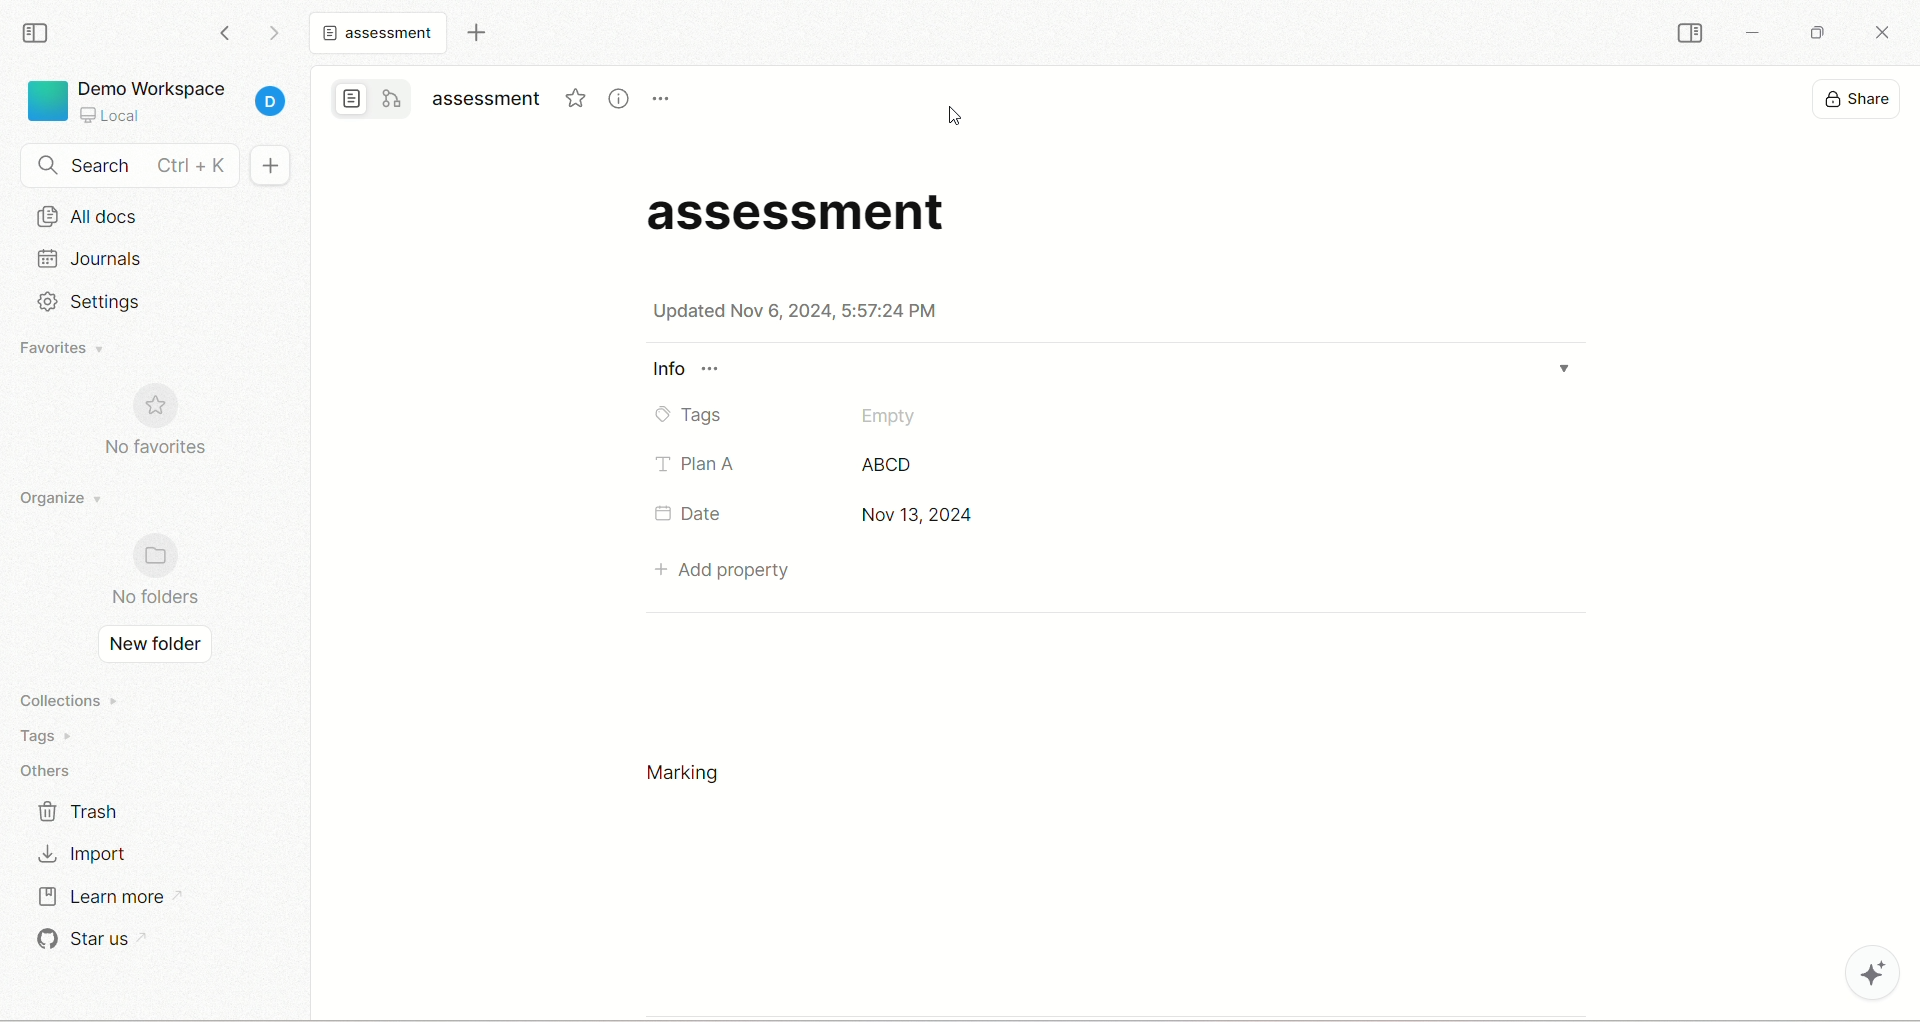 This screenshot has height=1022, width=1920. I want to click on collections, so click(63, 700).